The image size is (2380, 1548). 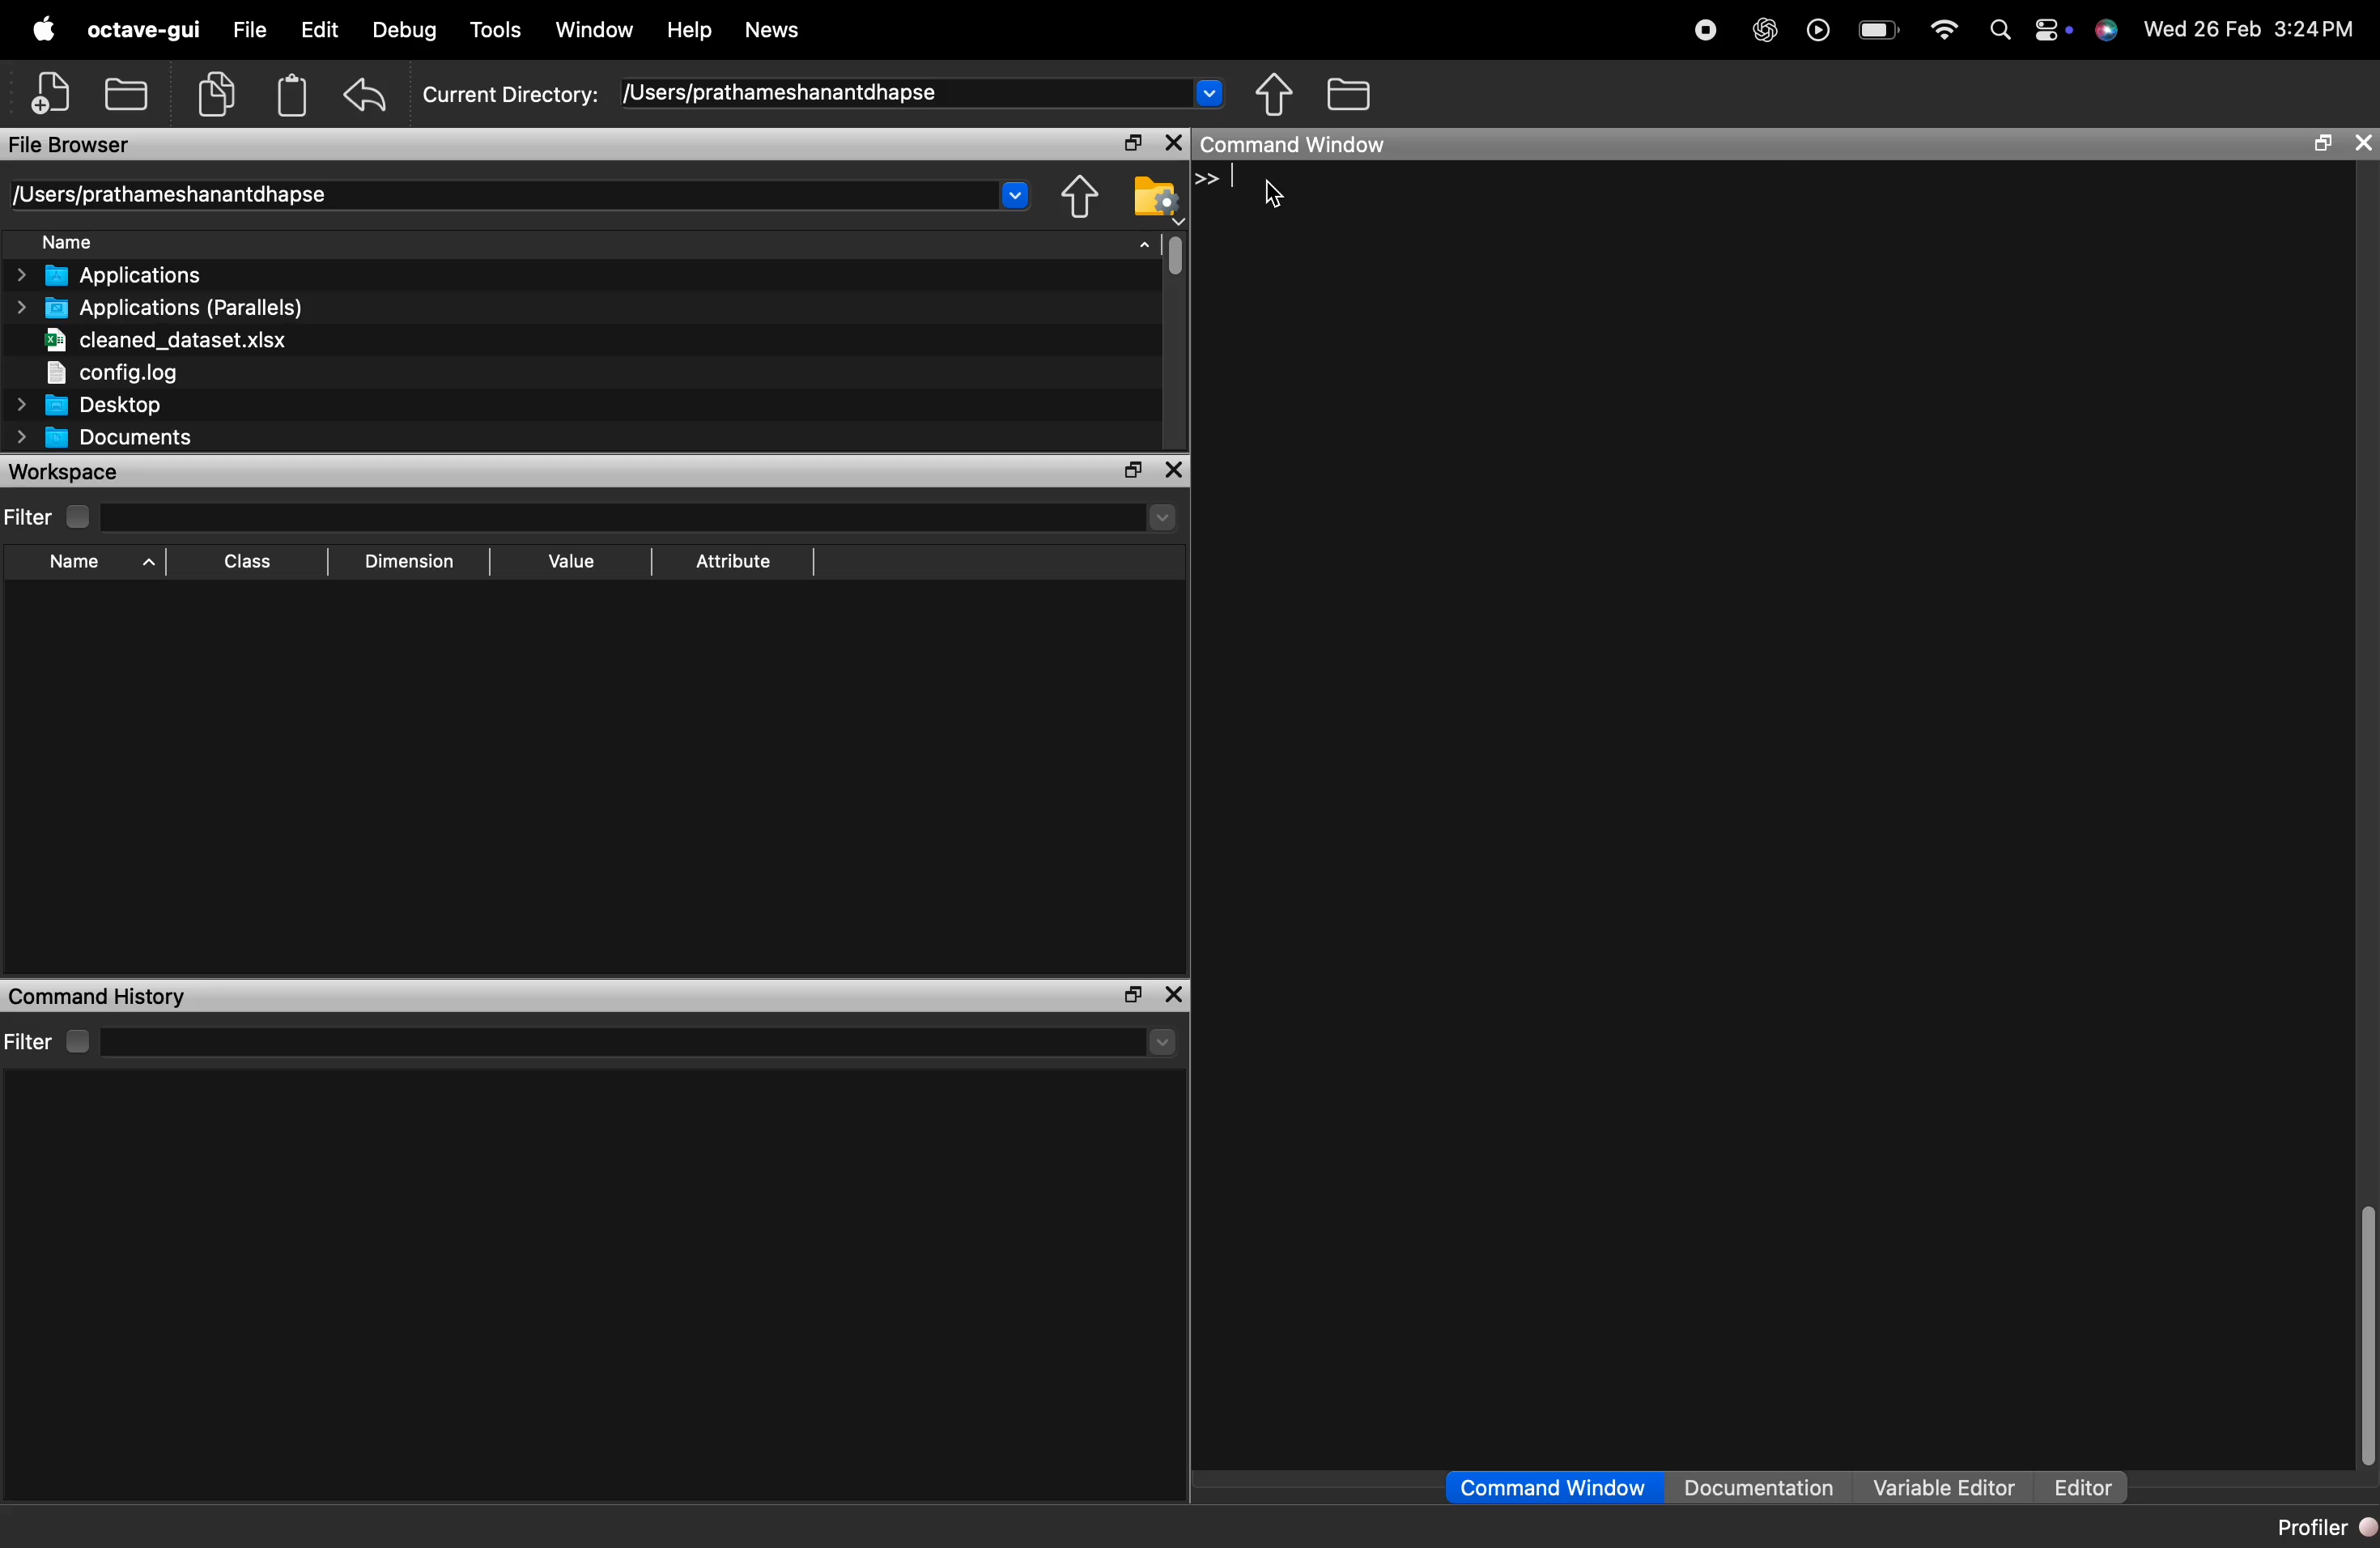 I want to click on Command Window, so click(x=1555, y=1488).